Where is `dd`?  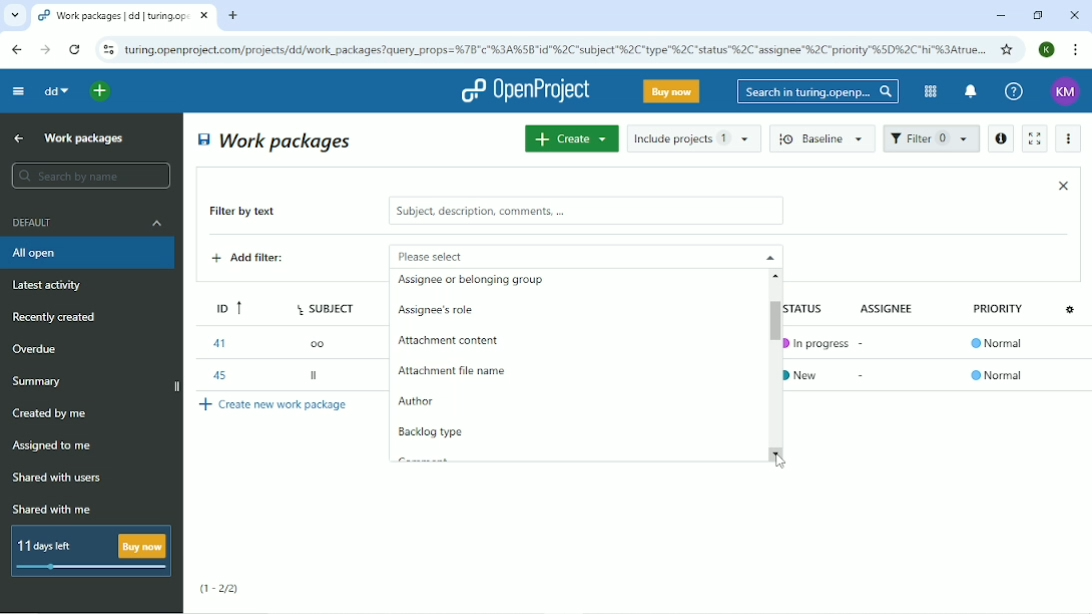 dd is located at coordinates (55, 91).